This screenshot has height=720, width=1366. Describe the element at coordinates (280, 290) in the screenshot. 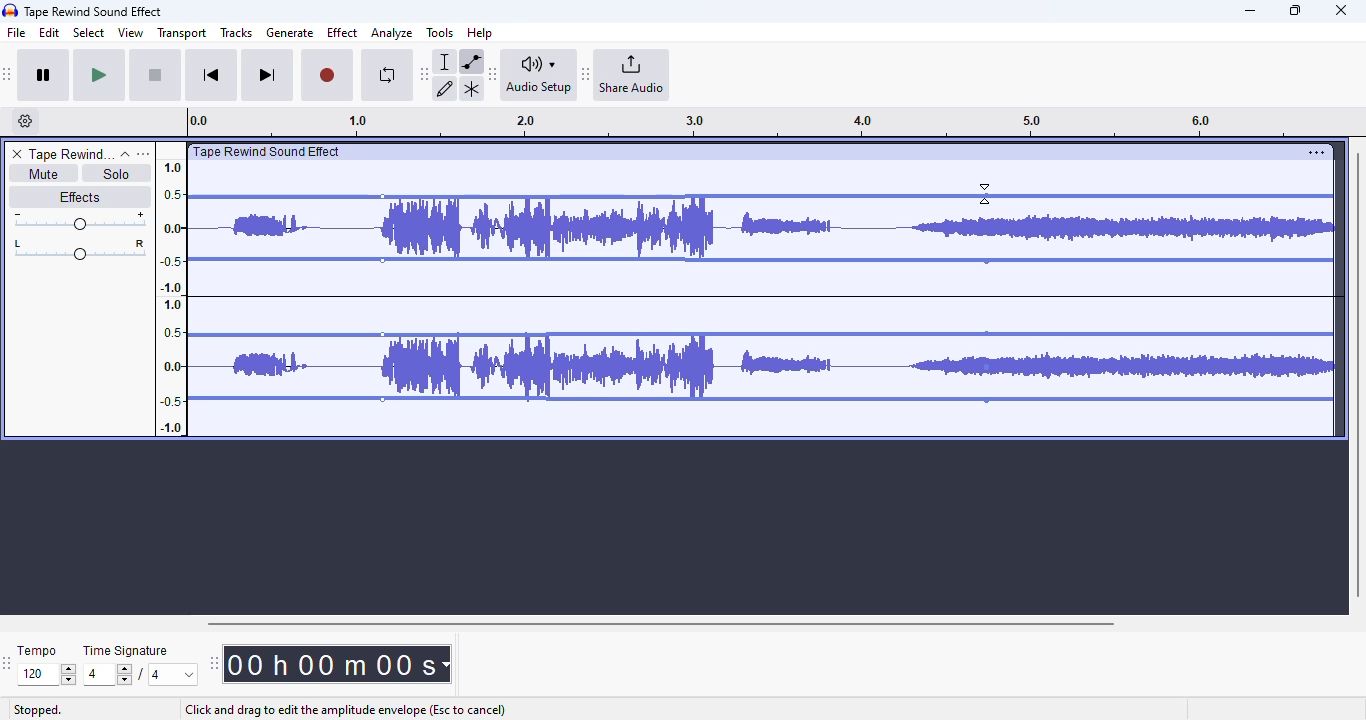

I see `Volume of the track reduced` at that location.